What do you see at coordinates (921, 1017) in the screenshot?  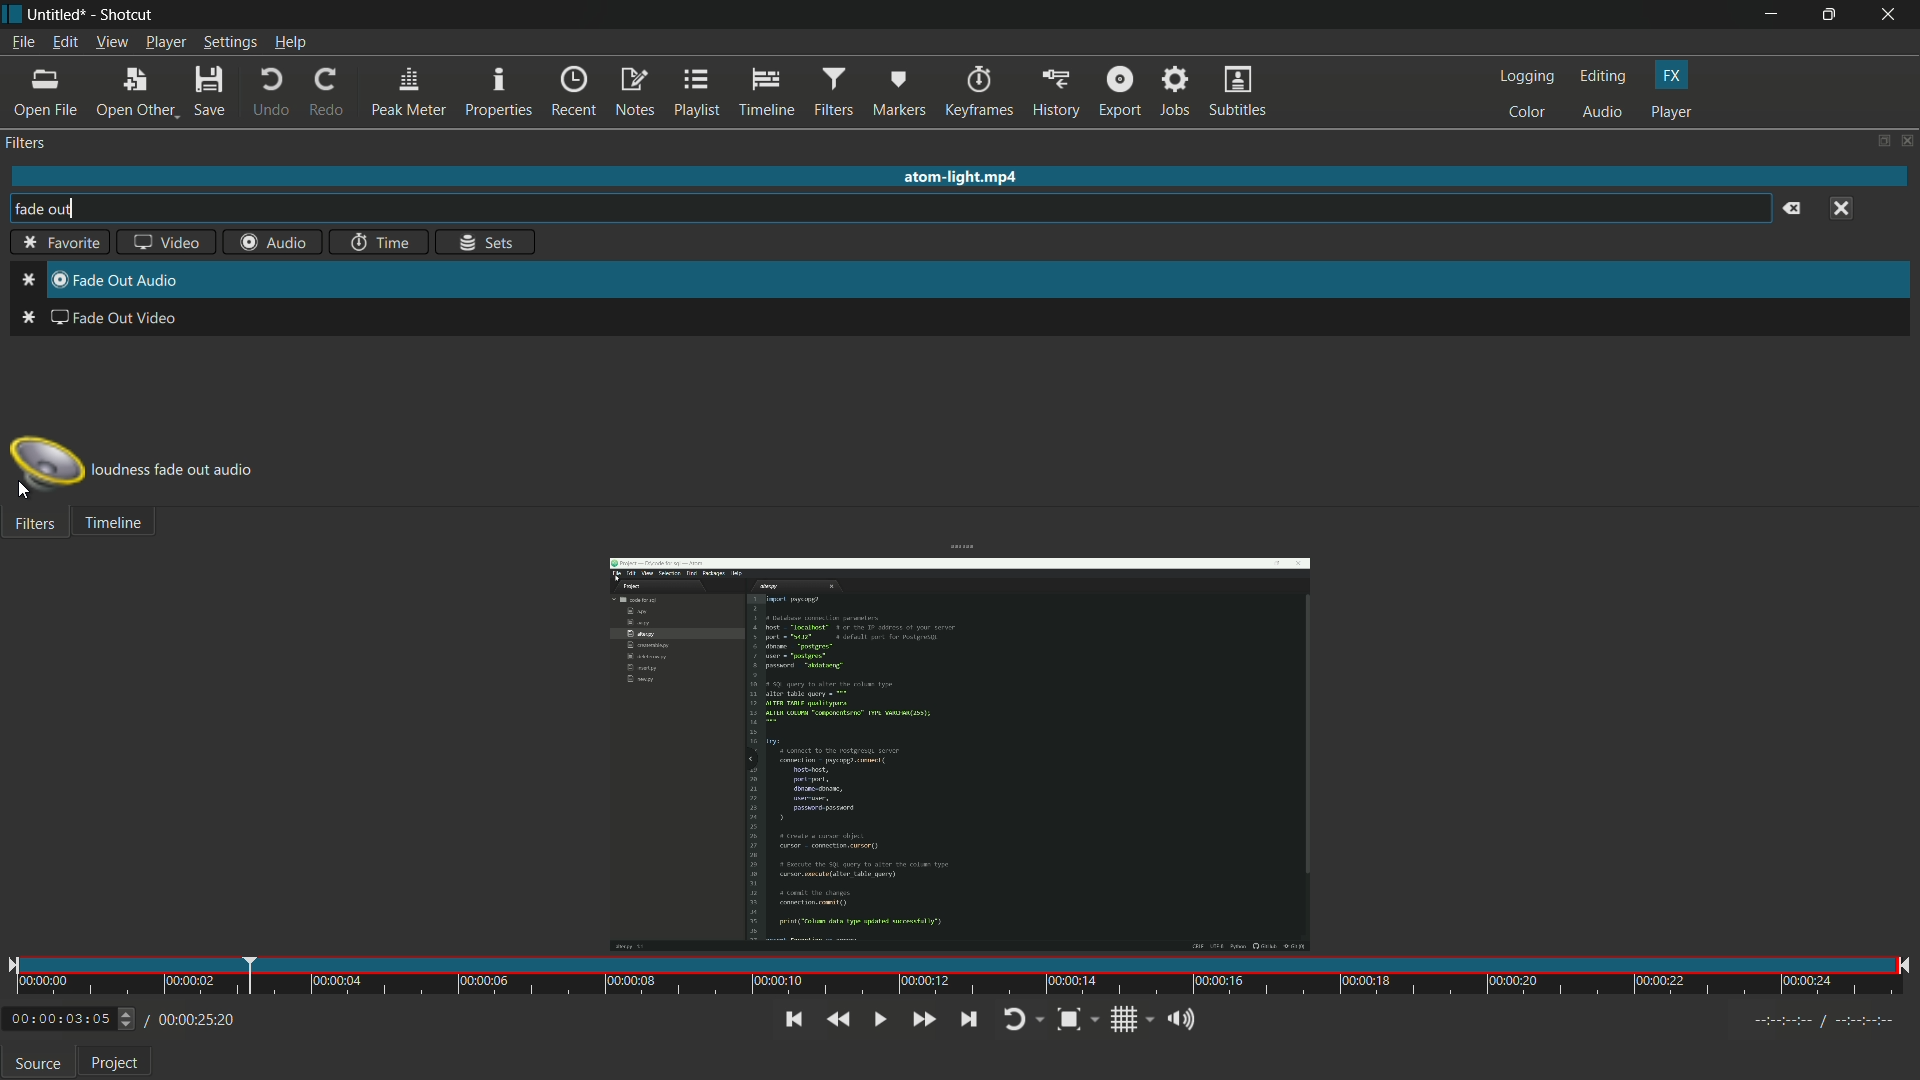 I see `quickly play forward` at bounding box center [921, 1017].